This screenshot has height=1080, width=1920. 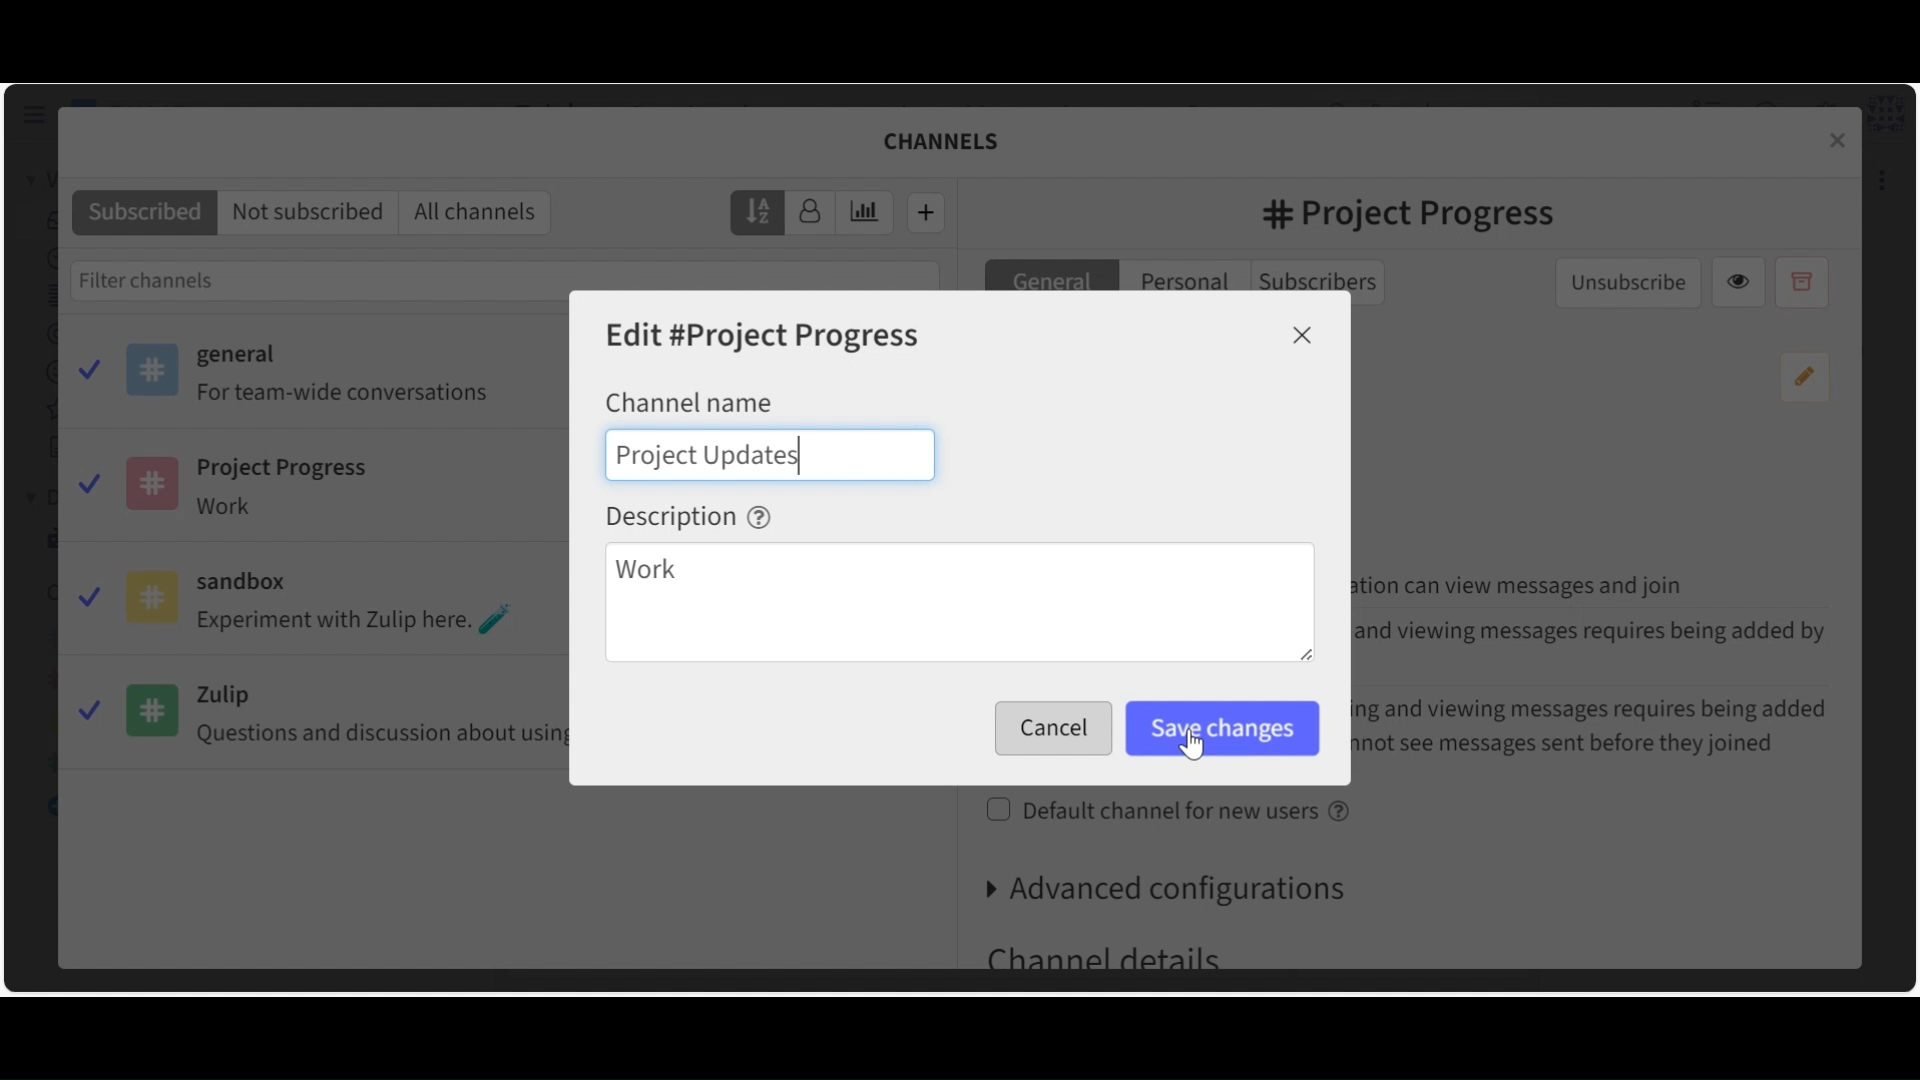 I want to click on Description, so click(x=689, y=516).